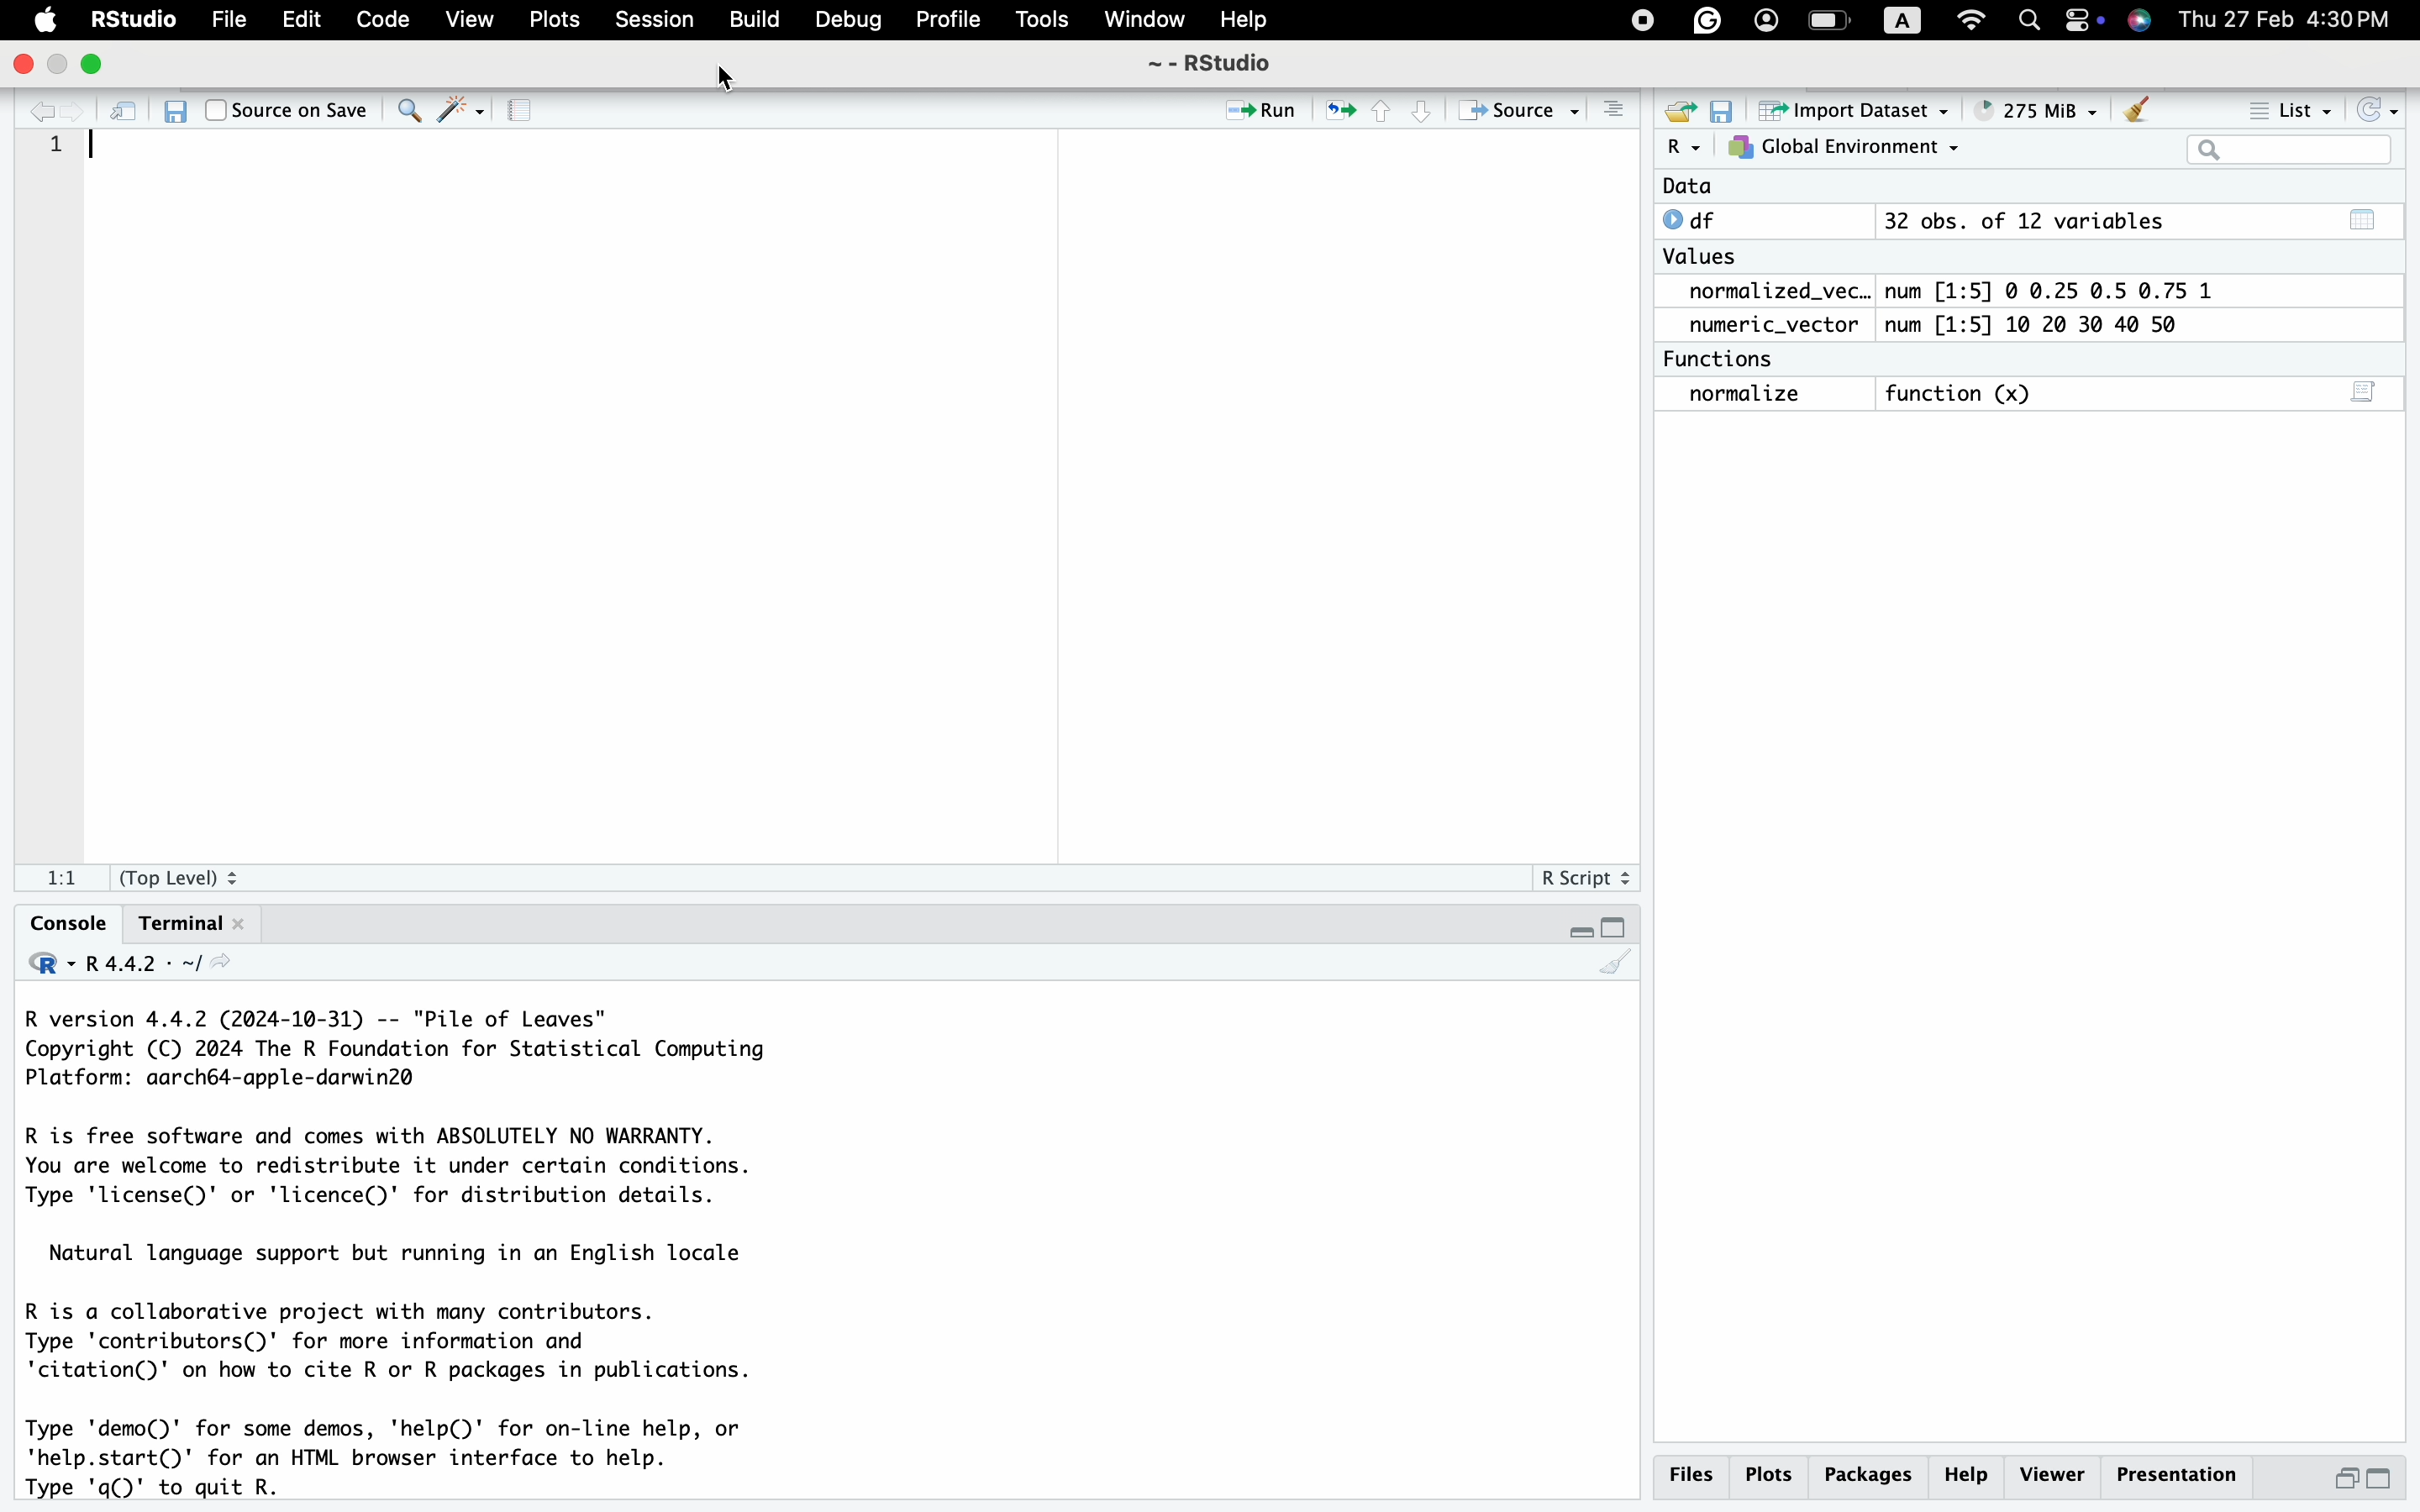 The width and height of the screenshot is (2420, 1512). Describe the element at coordinates (2175, 1475) in the screenshot. I see `presentation` at that location.